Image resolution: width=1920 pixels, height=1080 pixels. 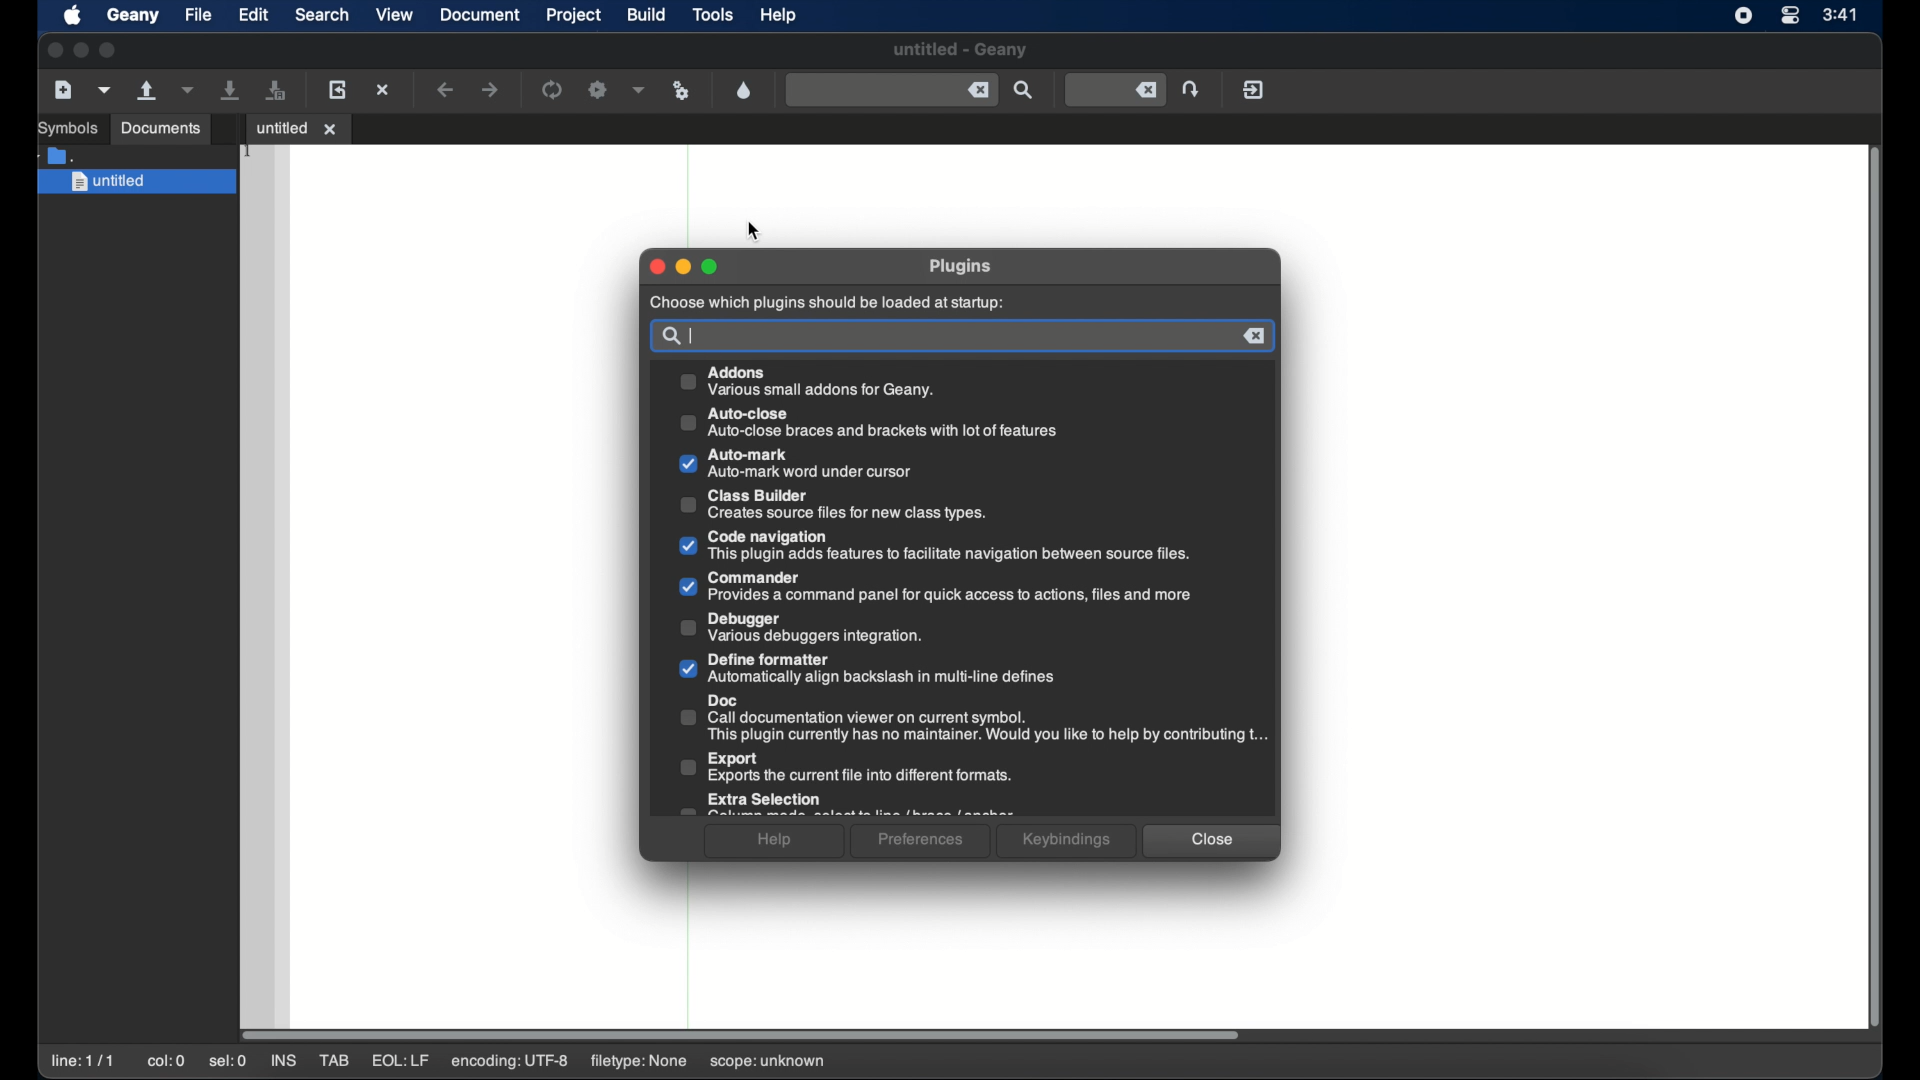 I want to click on run or view current file, so click(x=682, y=91).